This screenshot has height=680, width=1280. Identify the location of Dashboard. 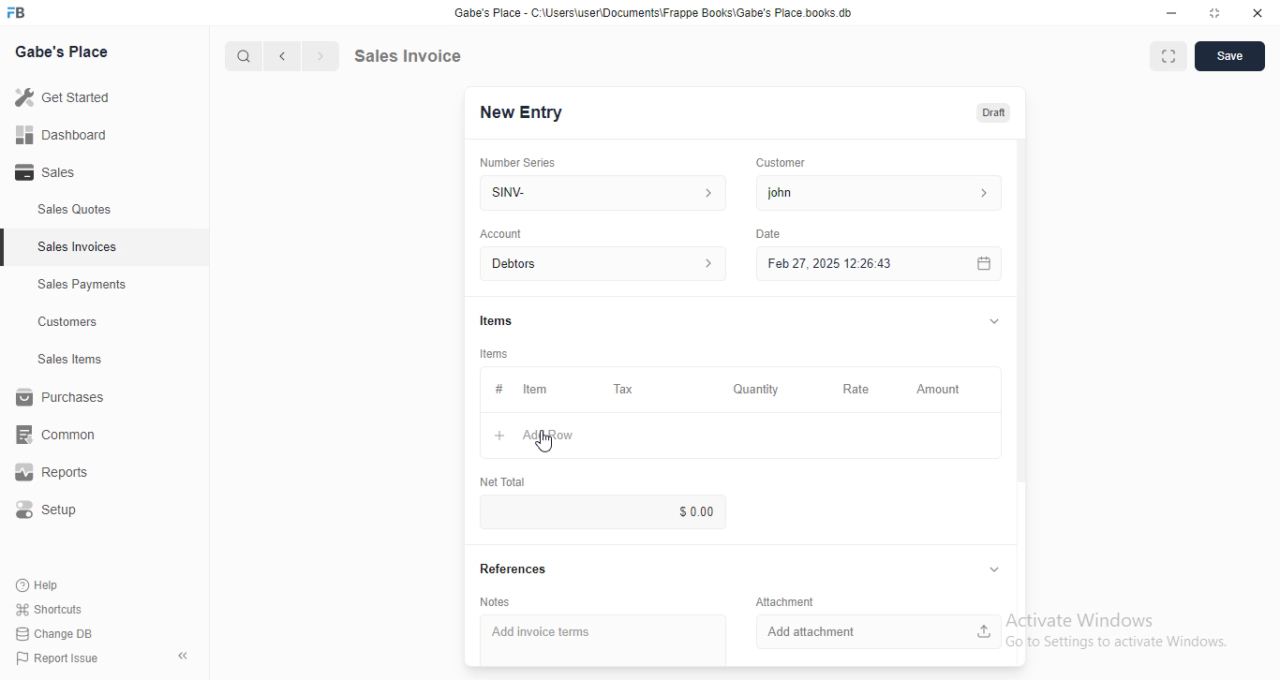
(61, 135).